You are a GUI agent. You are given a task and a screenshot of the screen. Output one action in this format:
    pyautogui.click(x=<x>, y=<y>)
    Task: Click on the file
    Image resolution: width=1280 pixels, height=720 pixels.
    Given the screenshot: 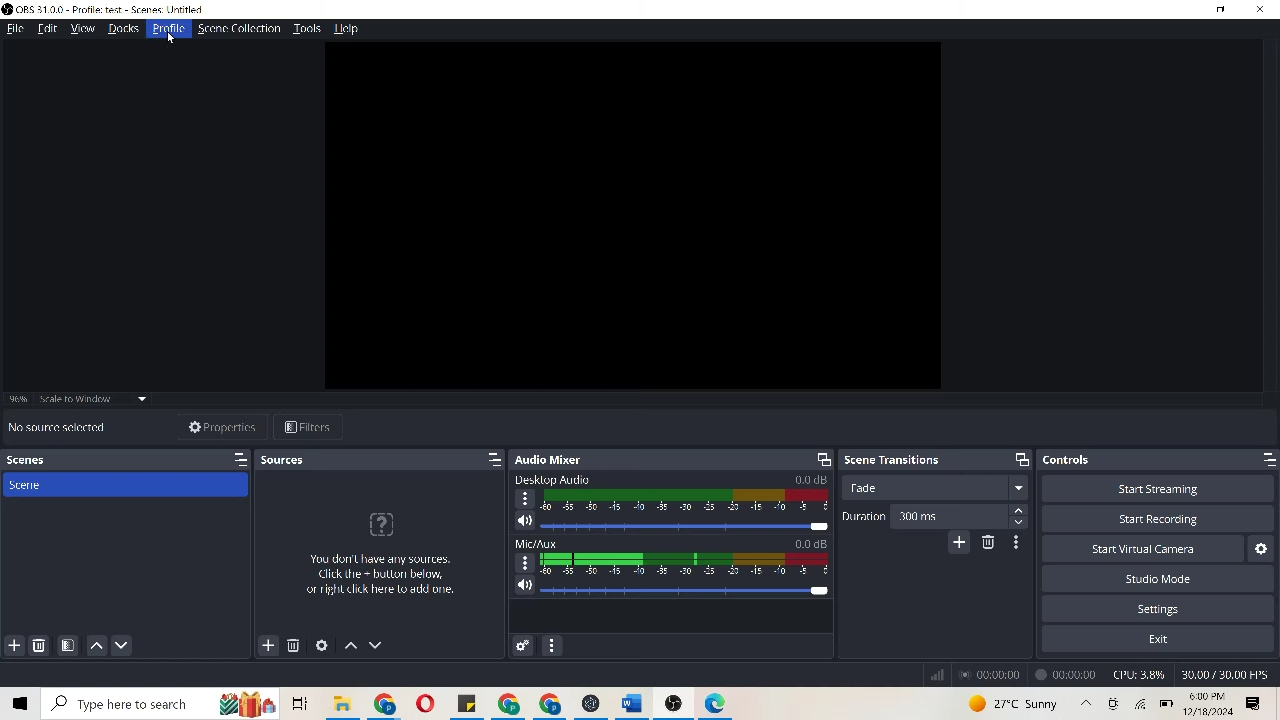 What is the action you would take?
    pyautogui.click(x=14, y=30)
    